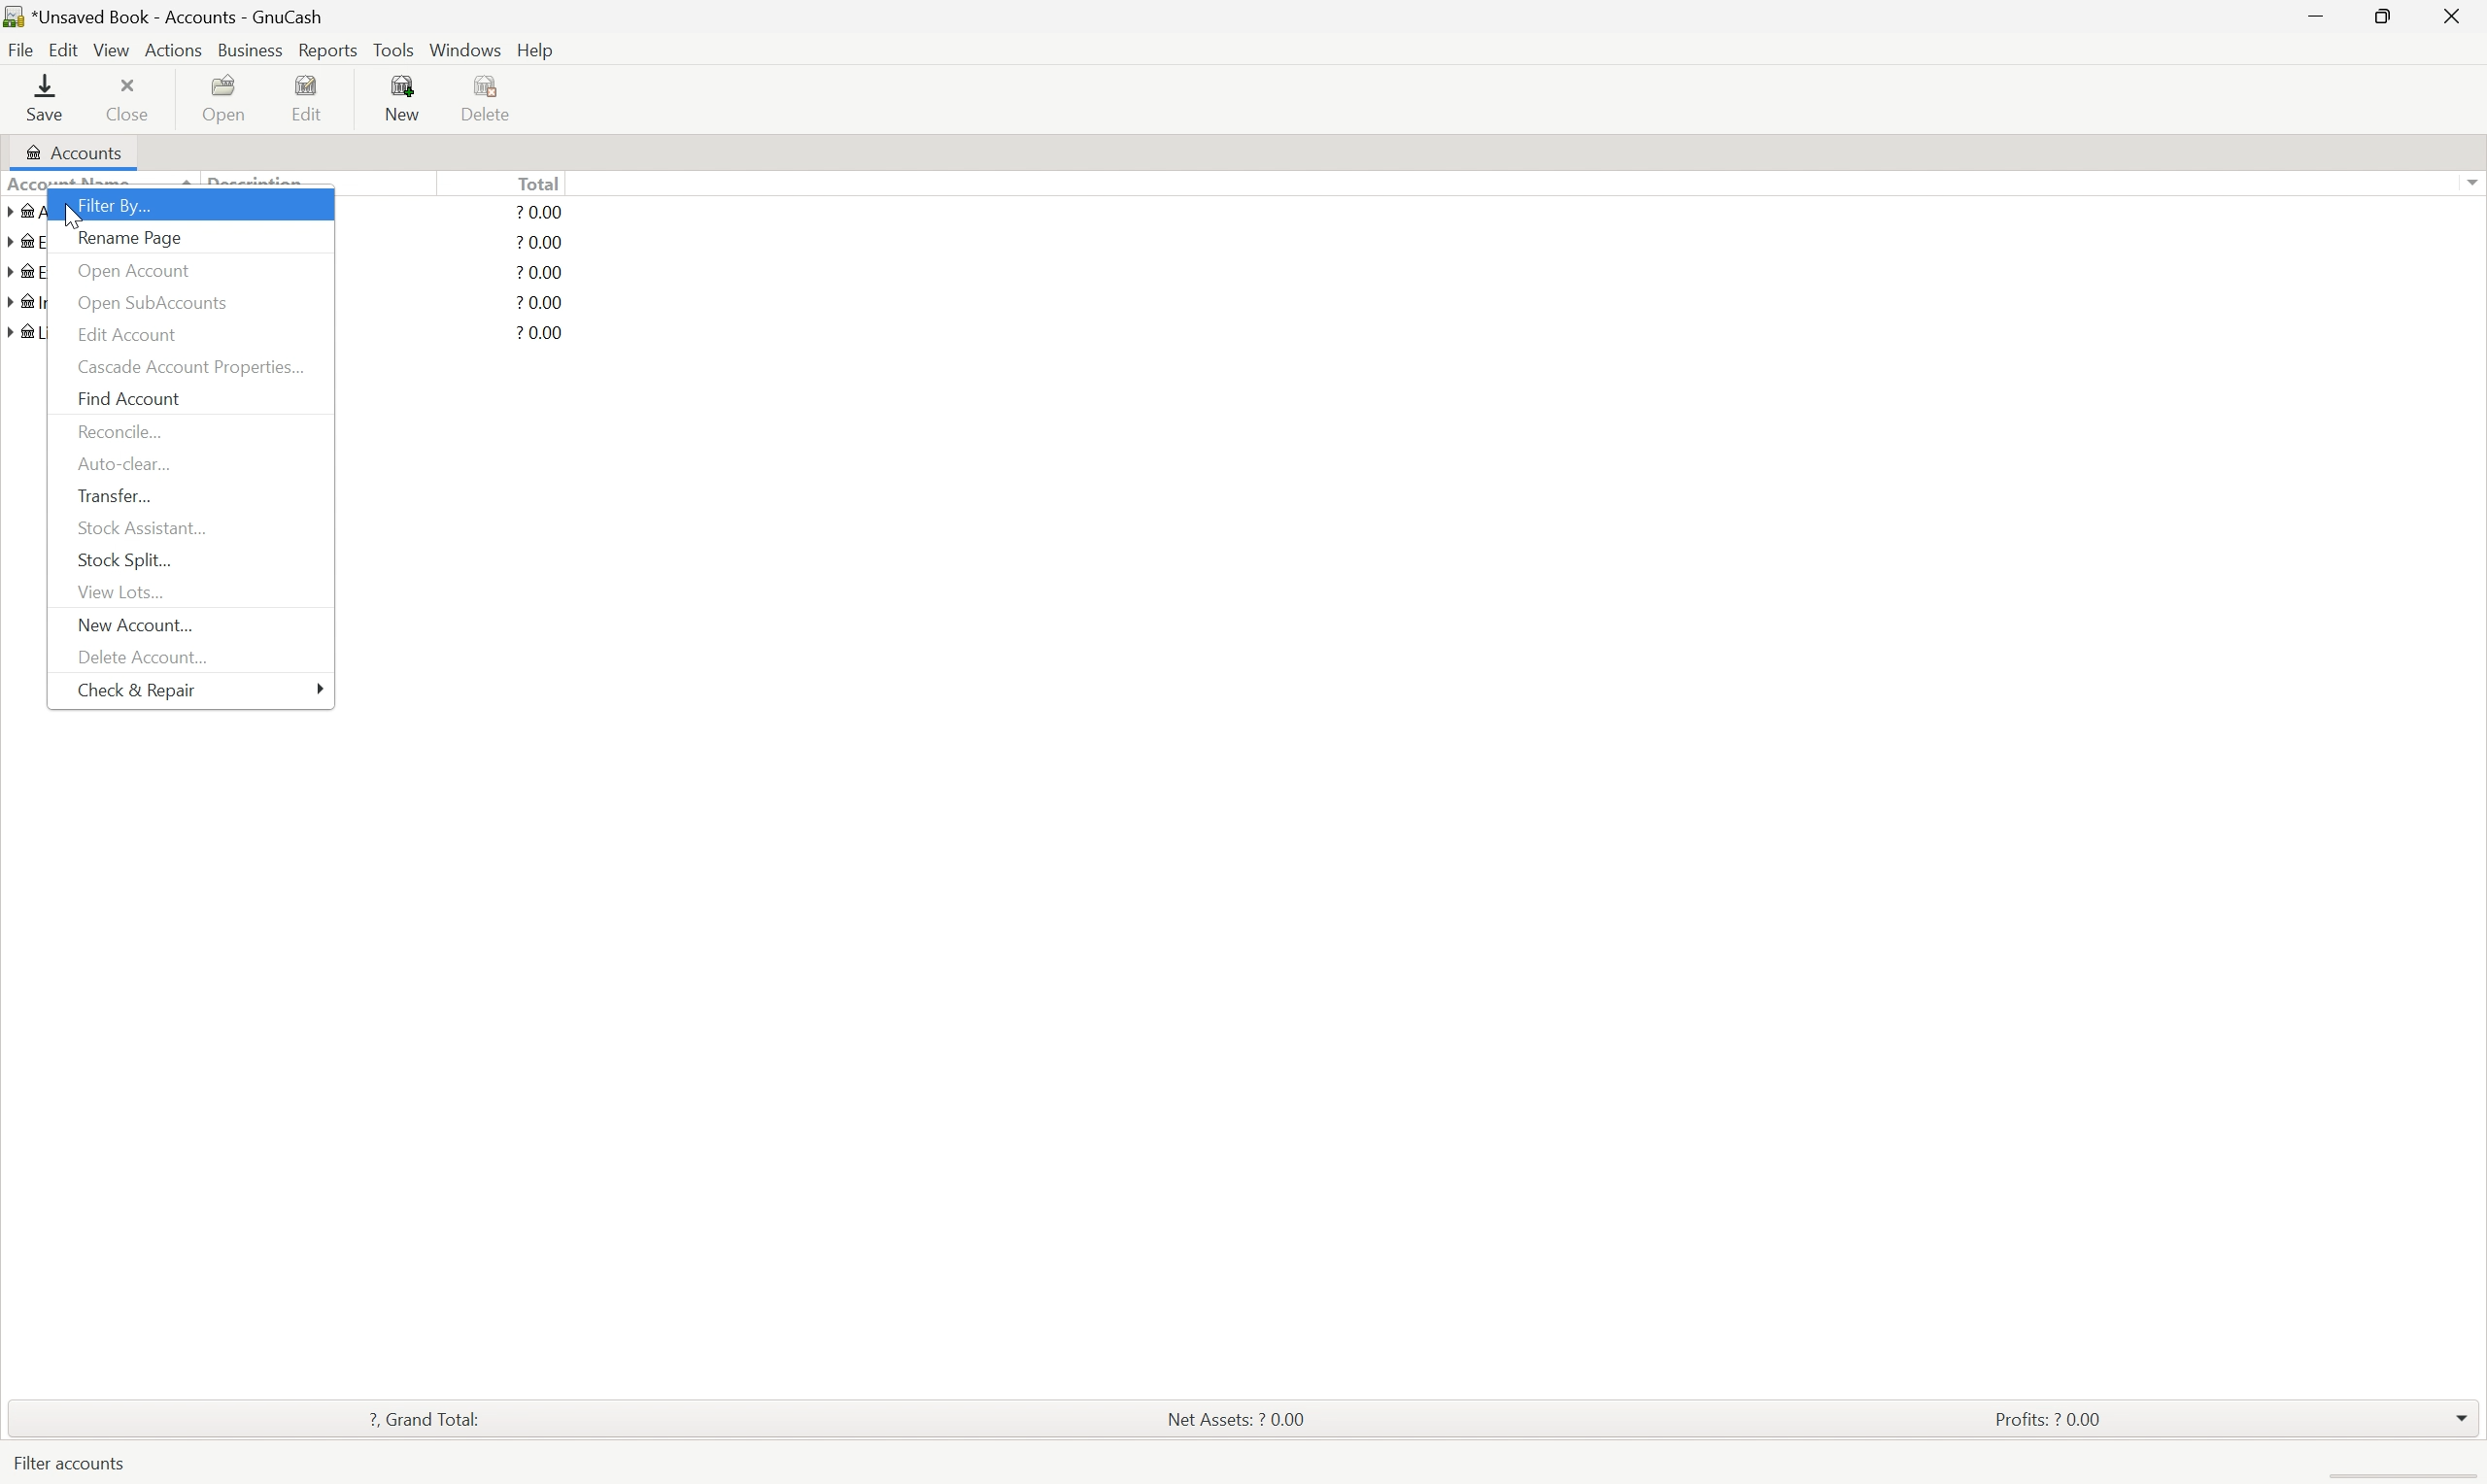 The image size is (2487, 1484). Describe the element at coordinates (249, 49) in the screenshot. I see `Business` at that location.